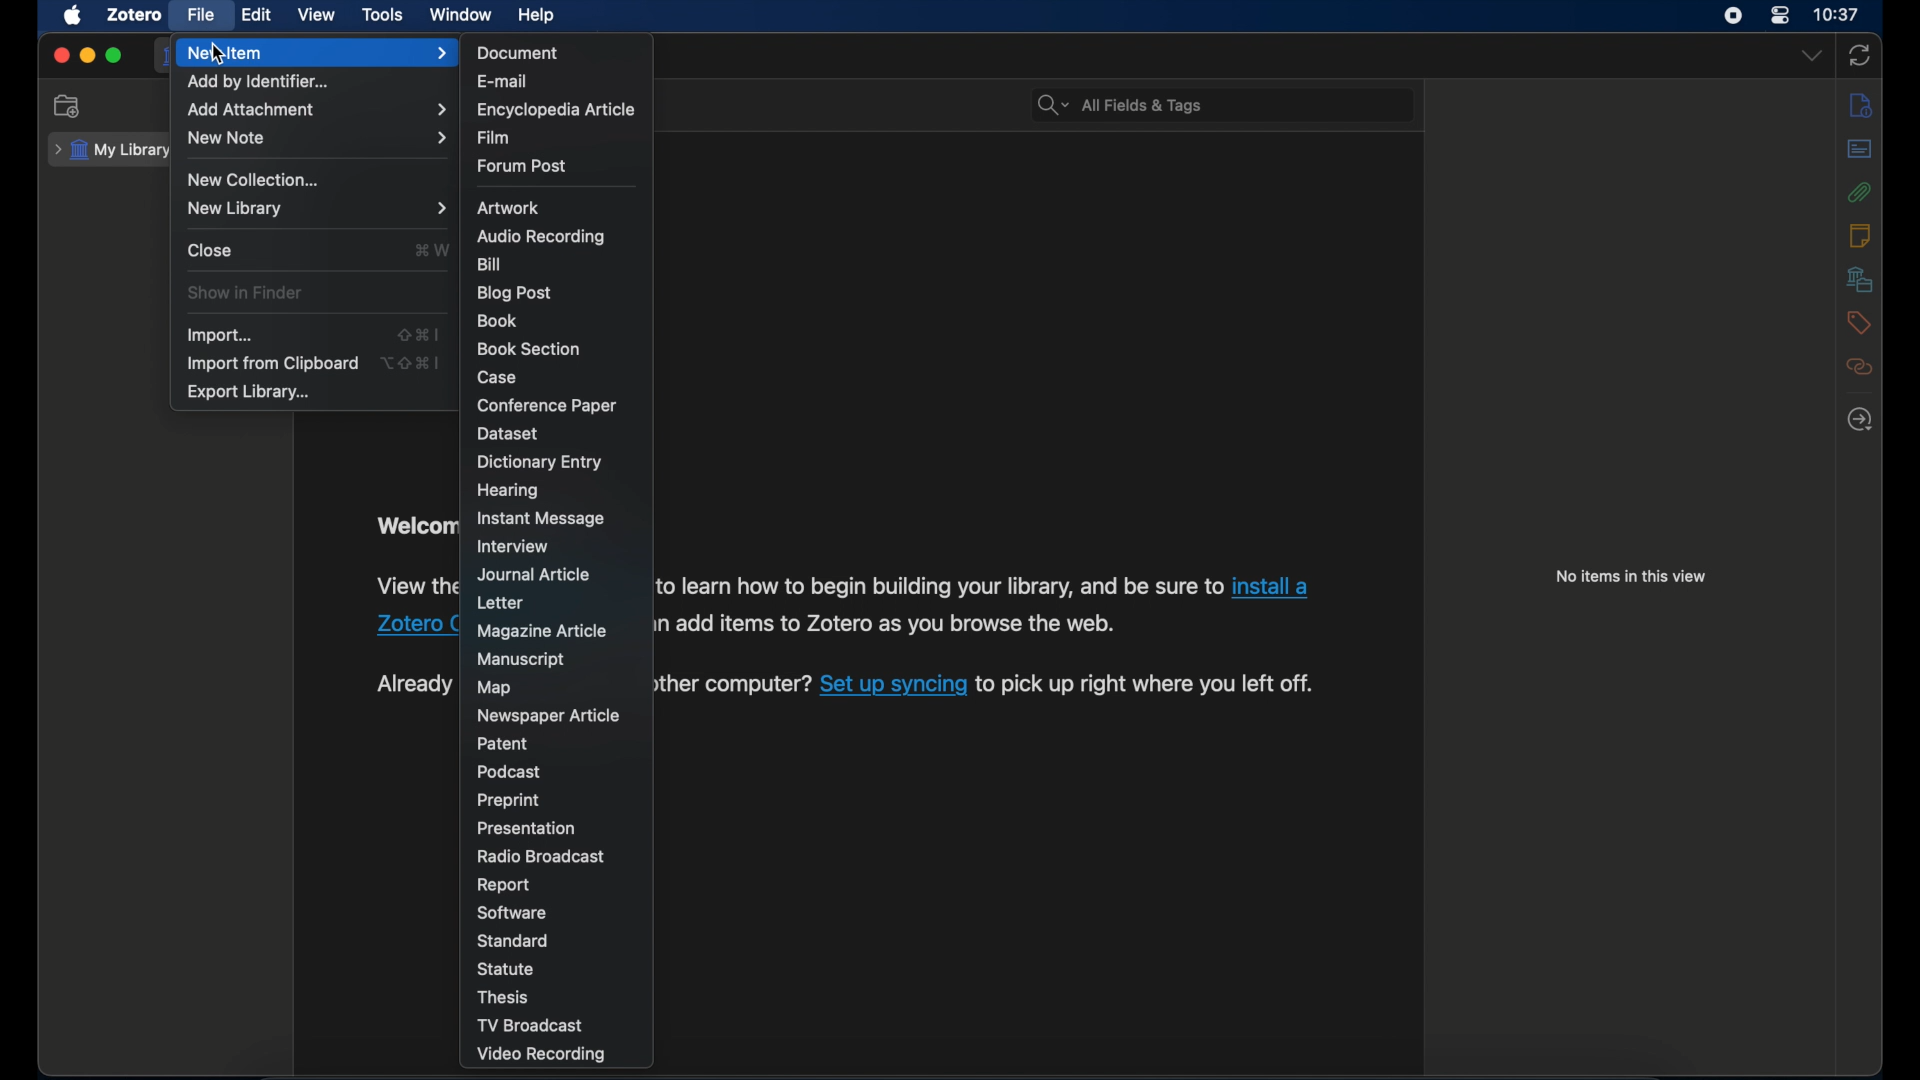 The height and width of the screenshot is (1080, 1920). What do you see at coordinates (527, 827) in the screenshot?
I see `presentation` at bounding box center [527, 827].